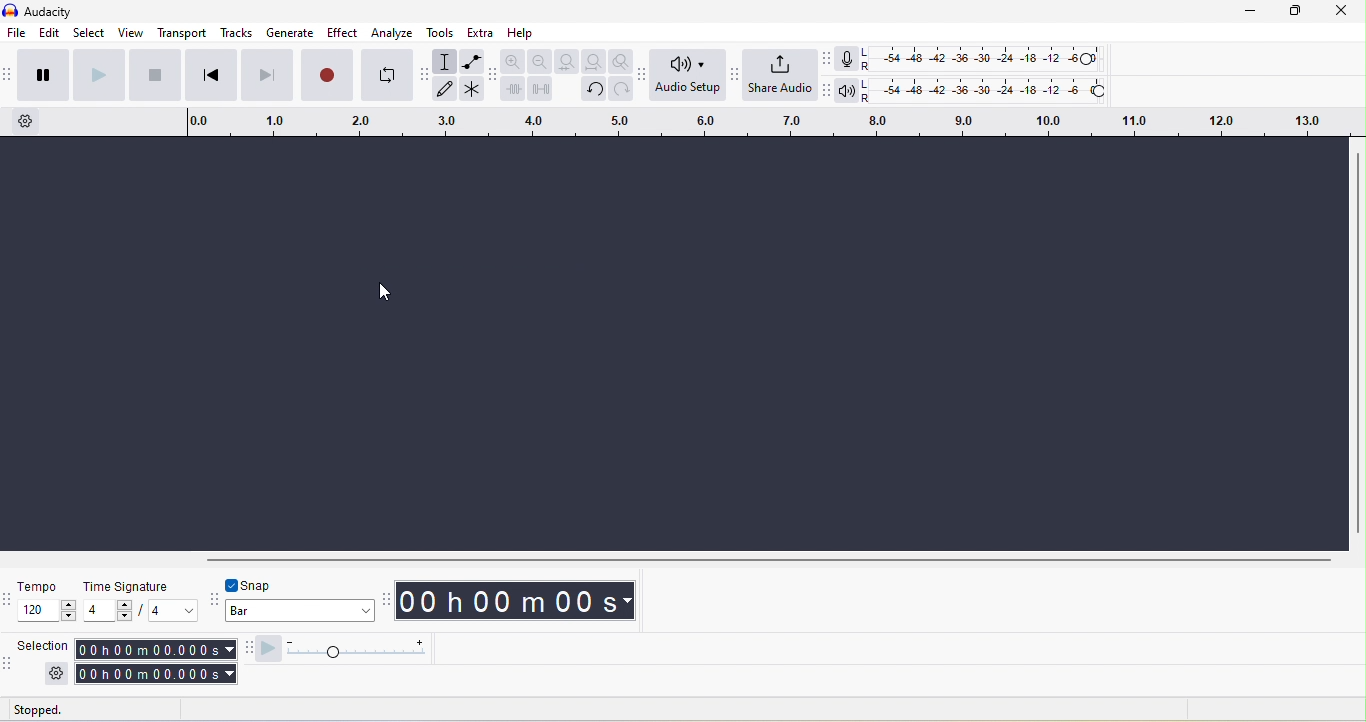 The height and width of the screenshot is (722, 1366). What do you see at coordinates (108, 610) in the screenshot?
I see `set time signature` at bounding box center [108, 610].